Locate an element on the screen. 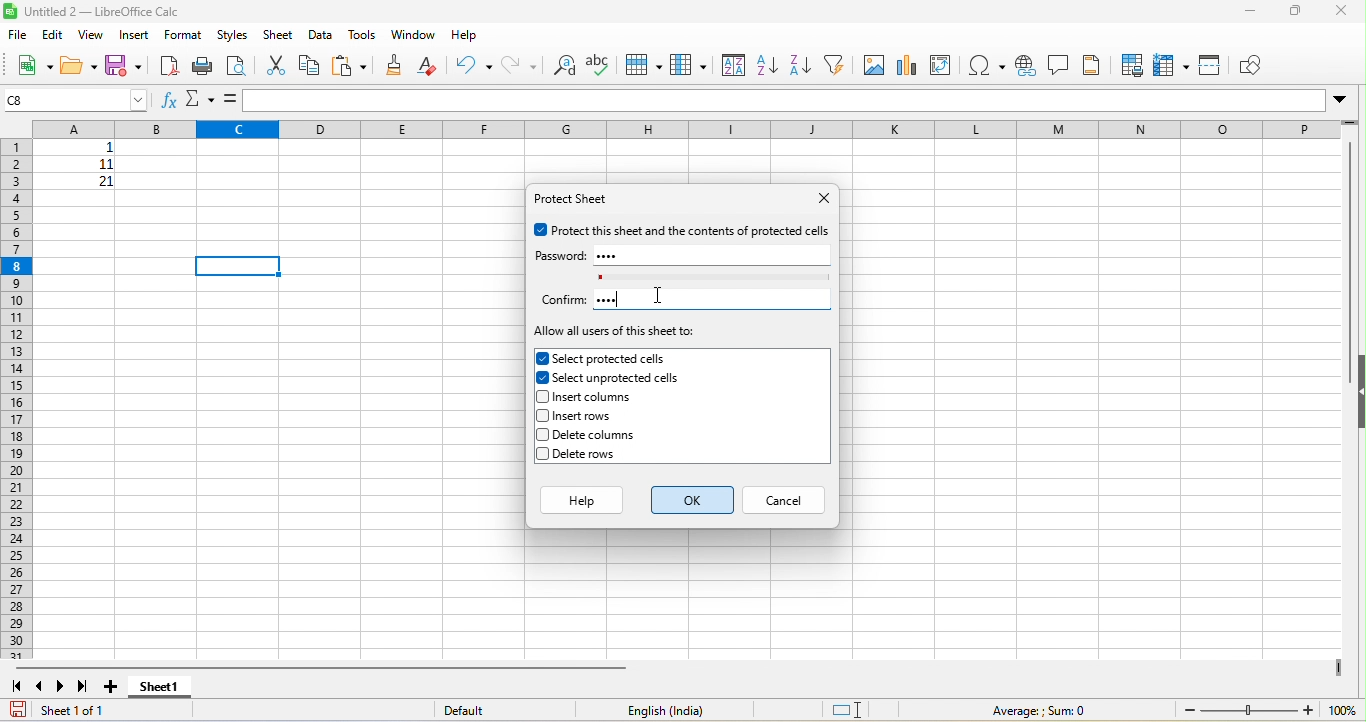  selected cell is located at coordinates (238, 265).